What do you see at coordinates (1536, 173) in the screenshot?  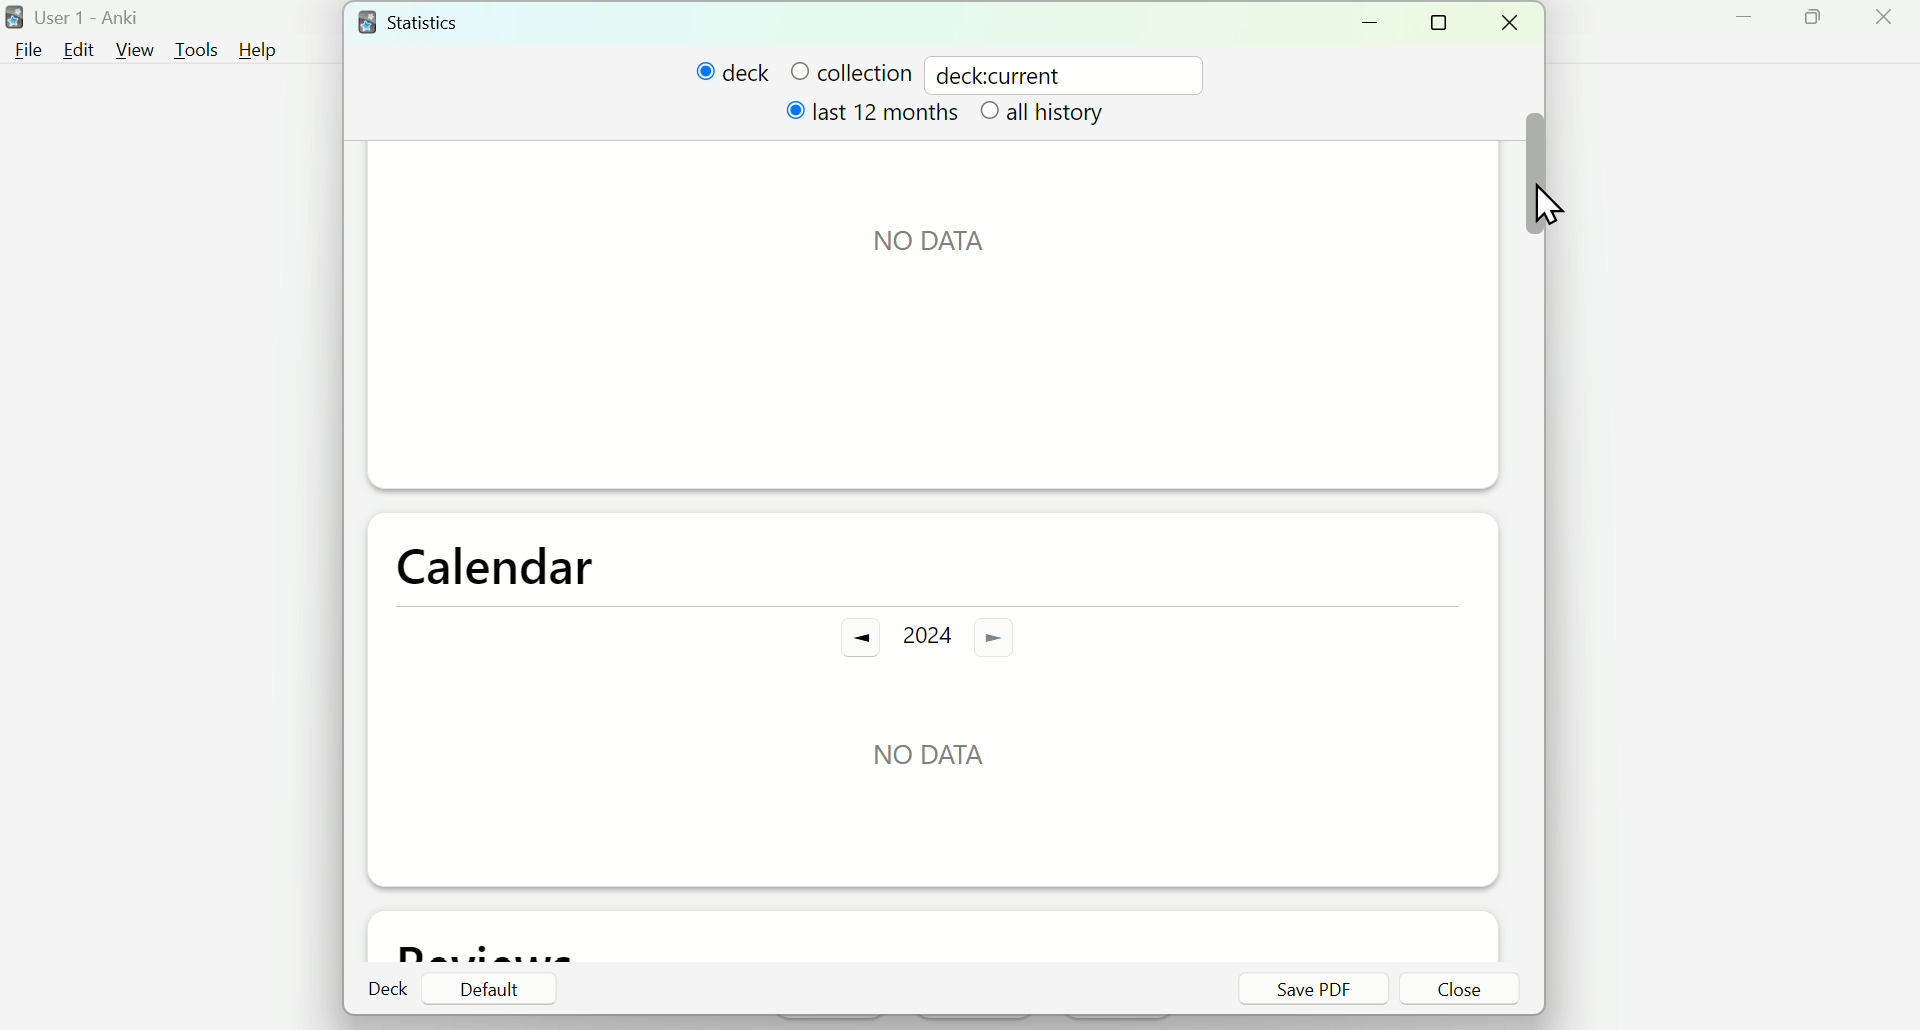 I see `Vertical scrollbar` at bounding box center [1536, 173].